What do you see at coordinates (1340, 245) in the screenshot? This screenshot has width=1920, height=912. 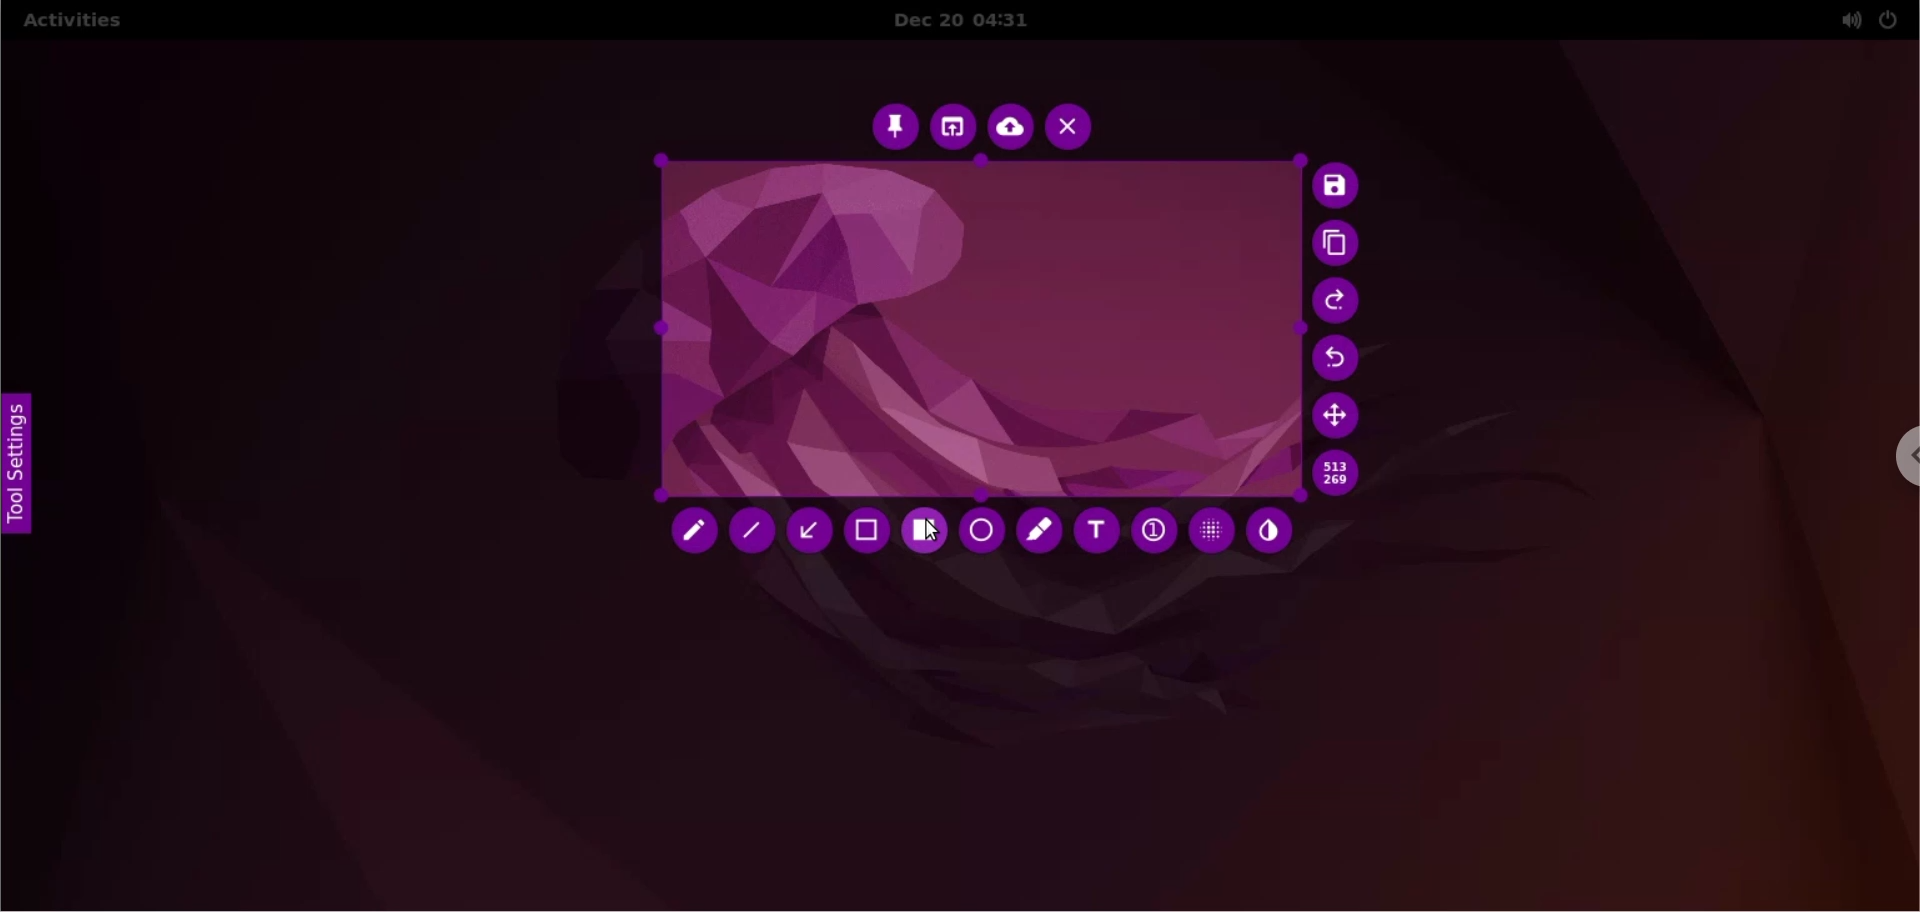 I see `copy to clipboard` at bounding box center [1340, 245].